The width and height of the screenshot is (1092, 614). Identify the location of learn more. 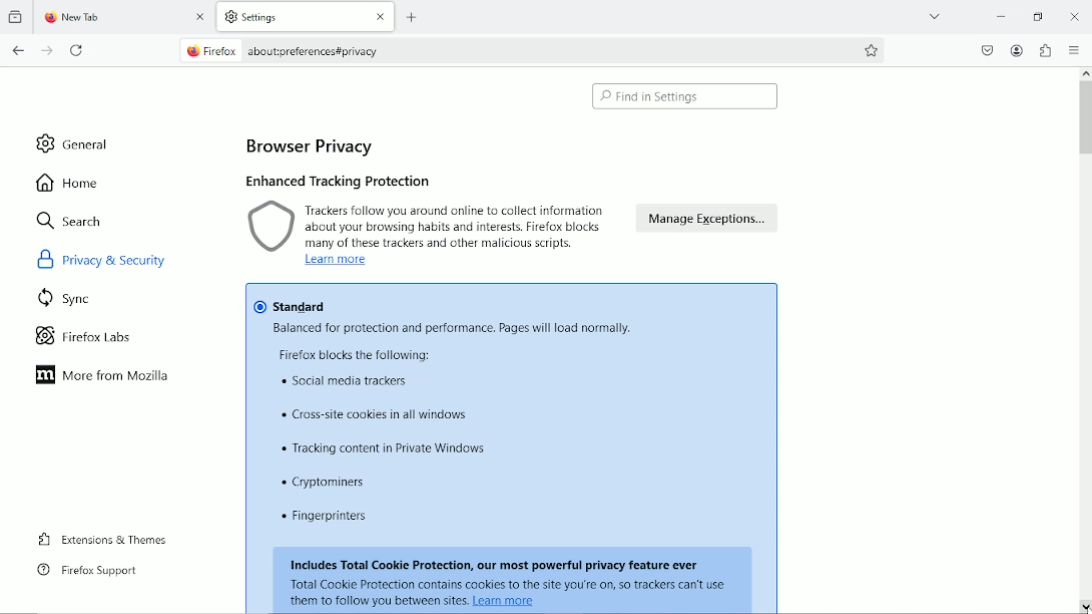
(333, 261).